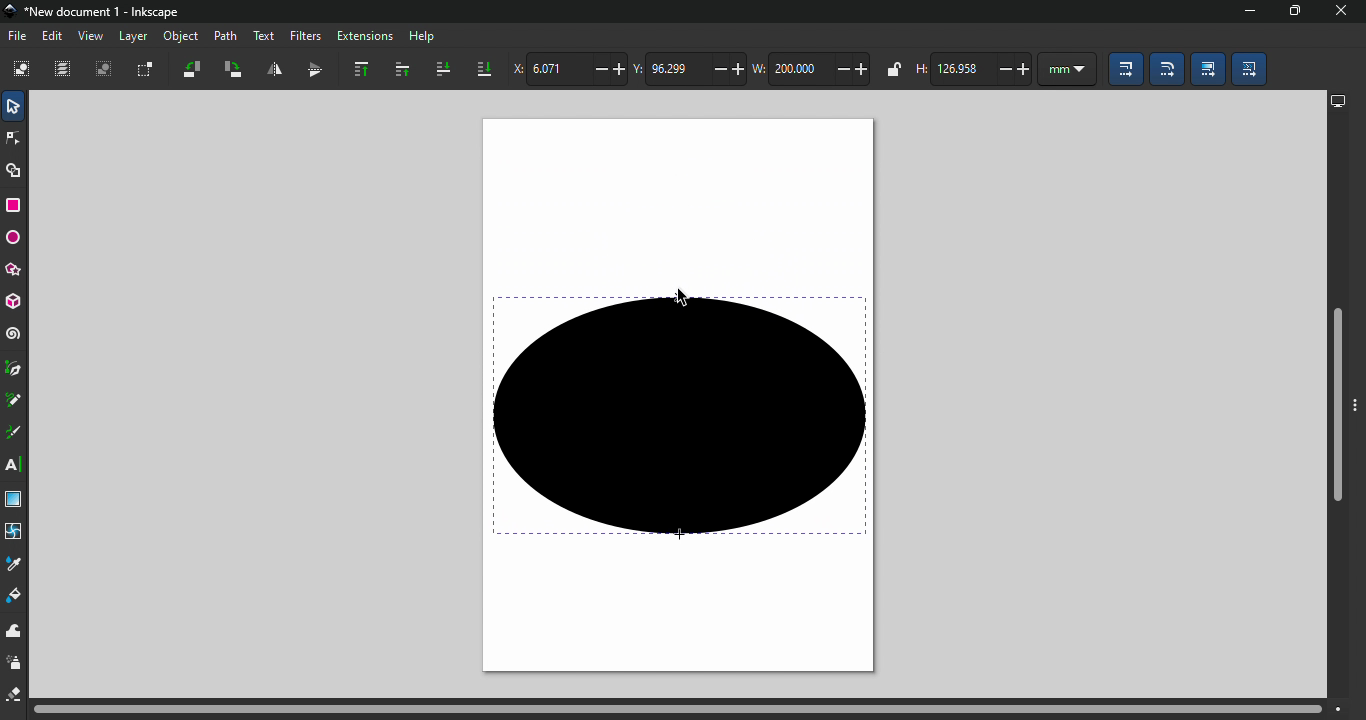  What do you see at coordinates (402, 72) in the screenshot?
I see `Raise selection one step` at bounding box center [402, 72].